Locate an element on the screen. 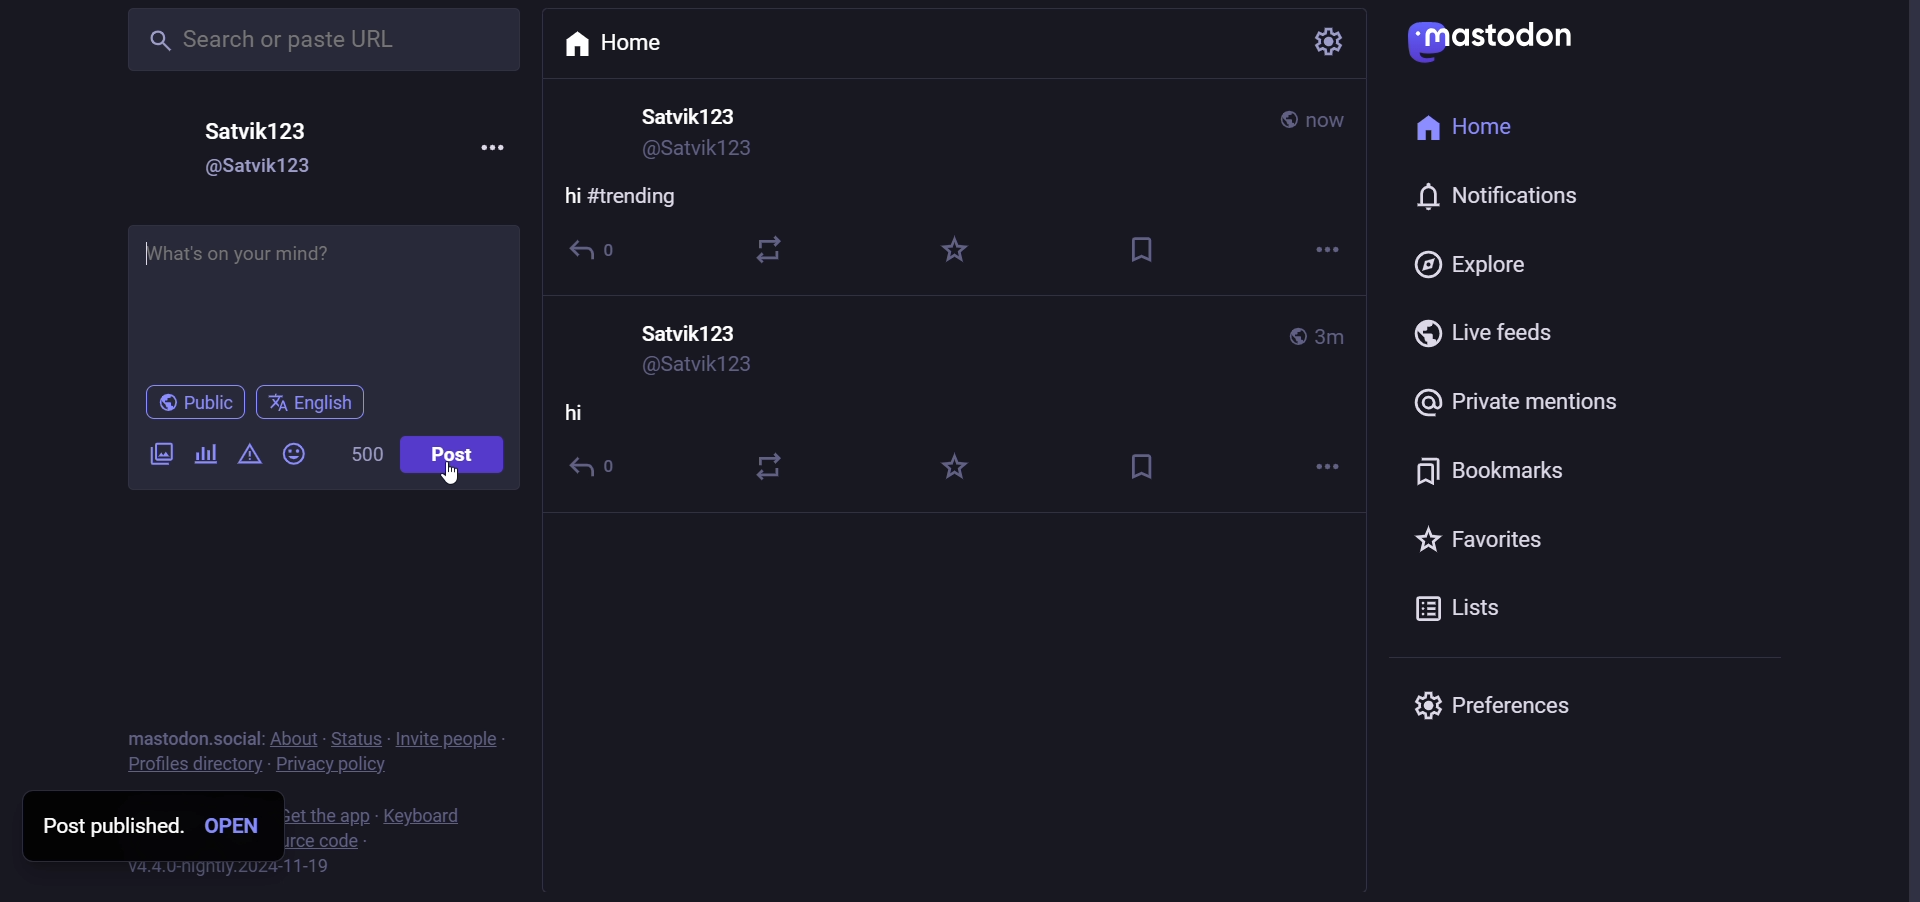  boost is located at coordinates (776, 468).